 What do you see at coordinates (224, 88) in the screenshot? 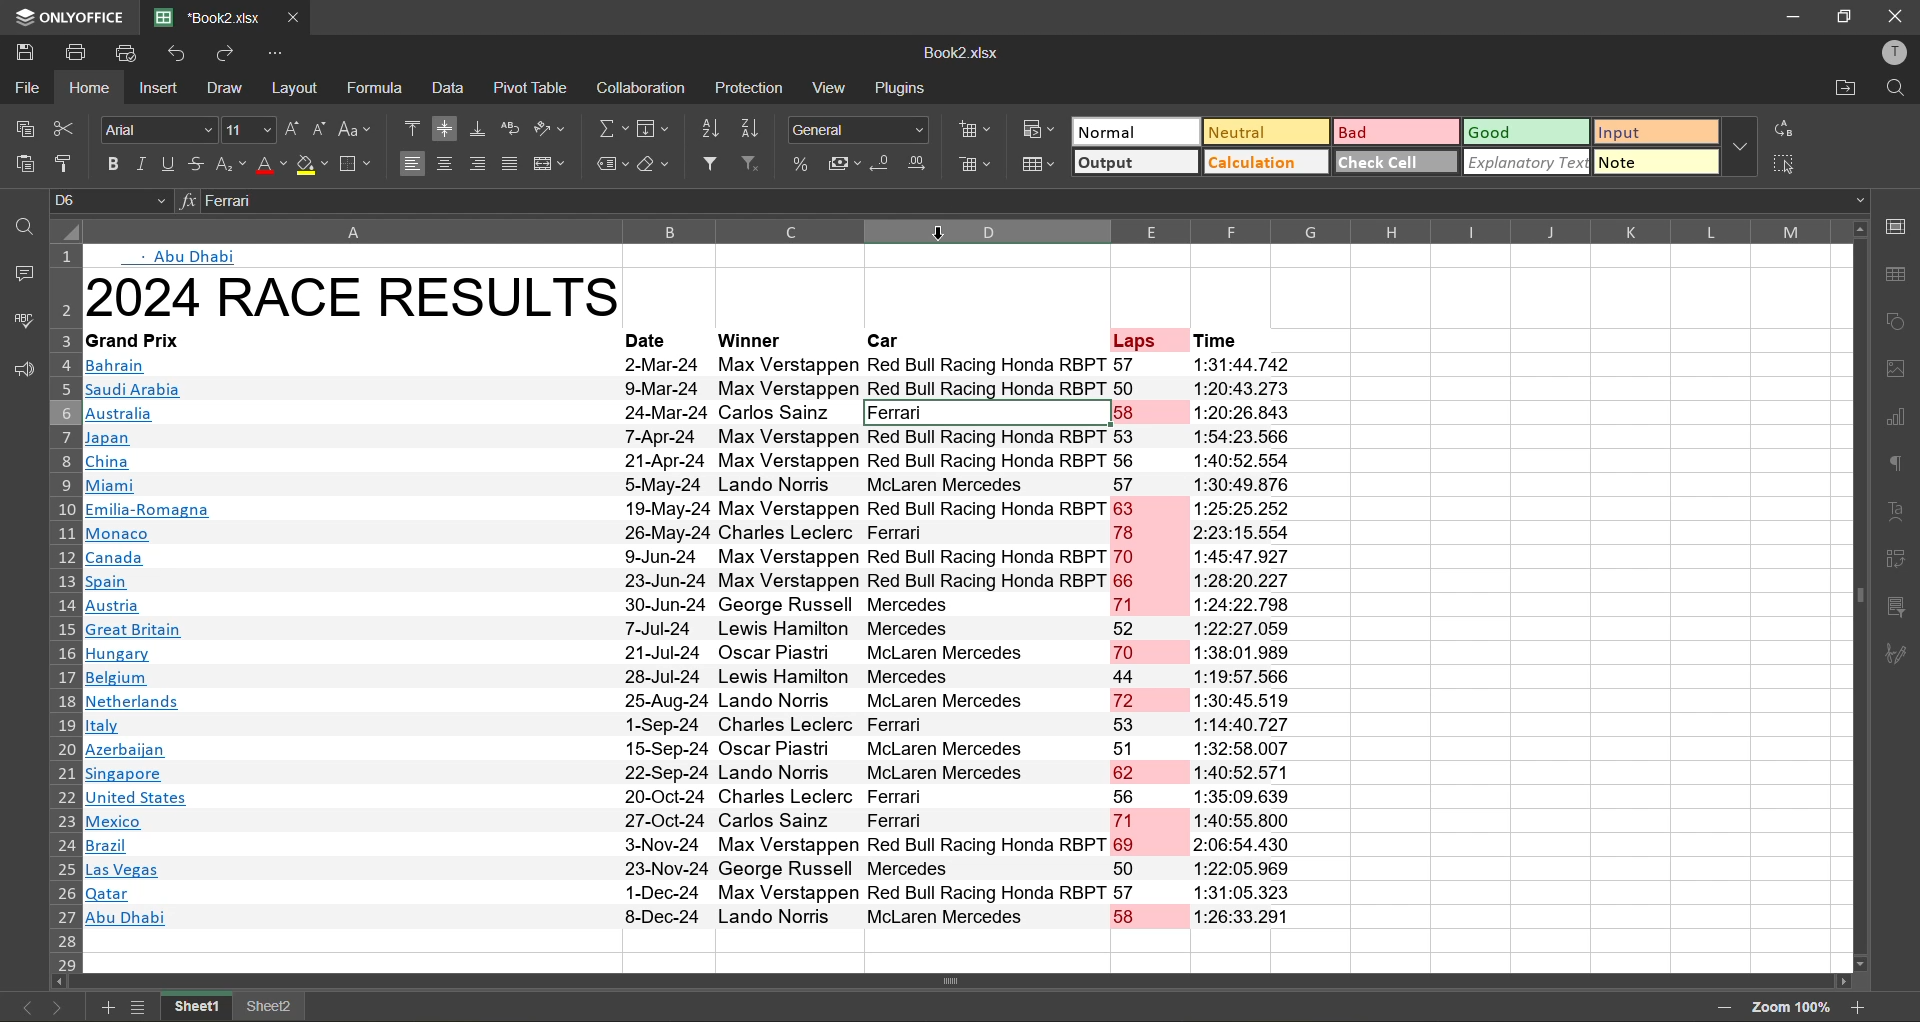
I see `draw` at bounding box center [224, 88].